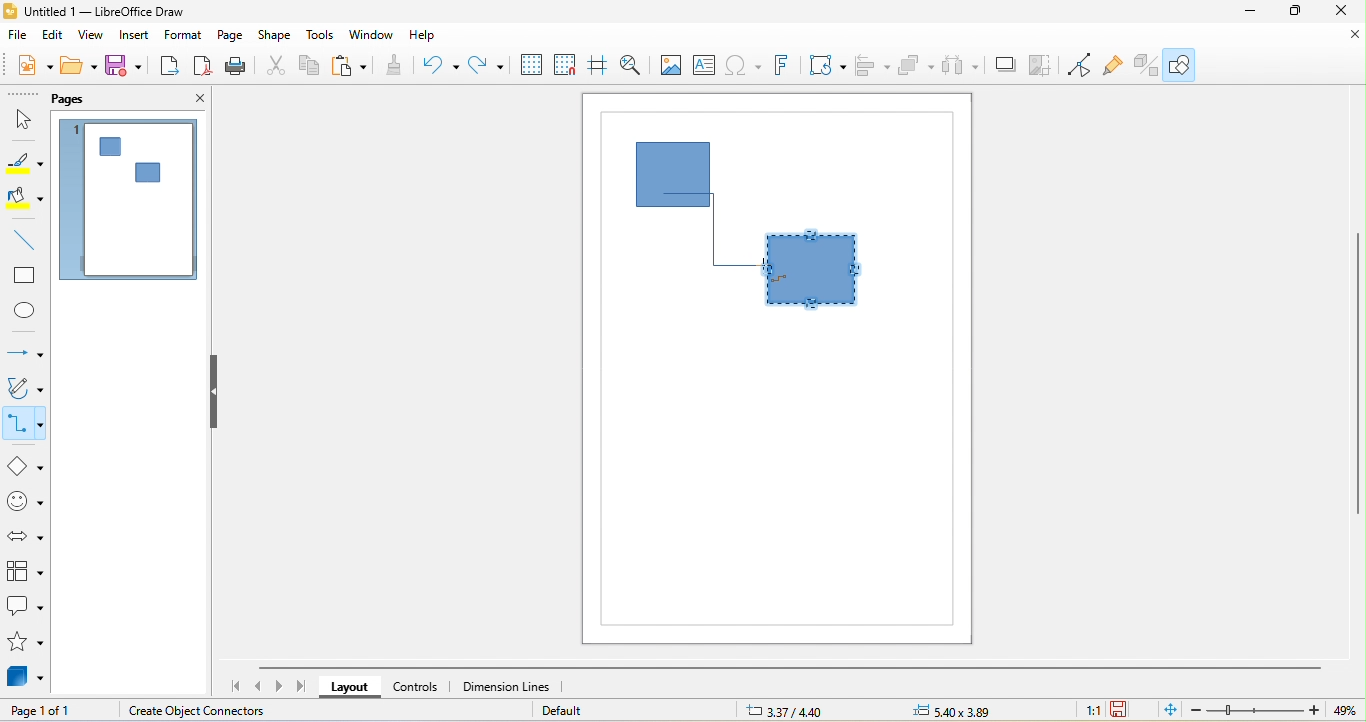  Describe the element at coordinates (79, 67) in the screenshot. I see `open` at that location.